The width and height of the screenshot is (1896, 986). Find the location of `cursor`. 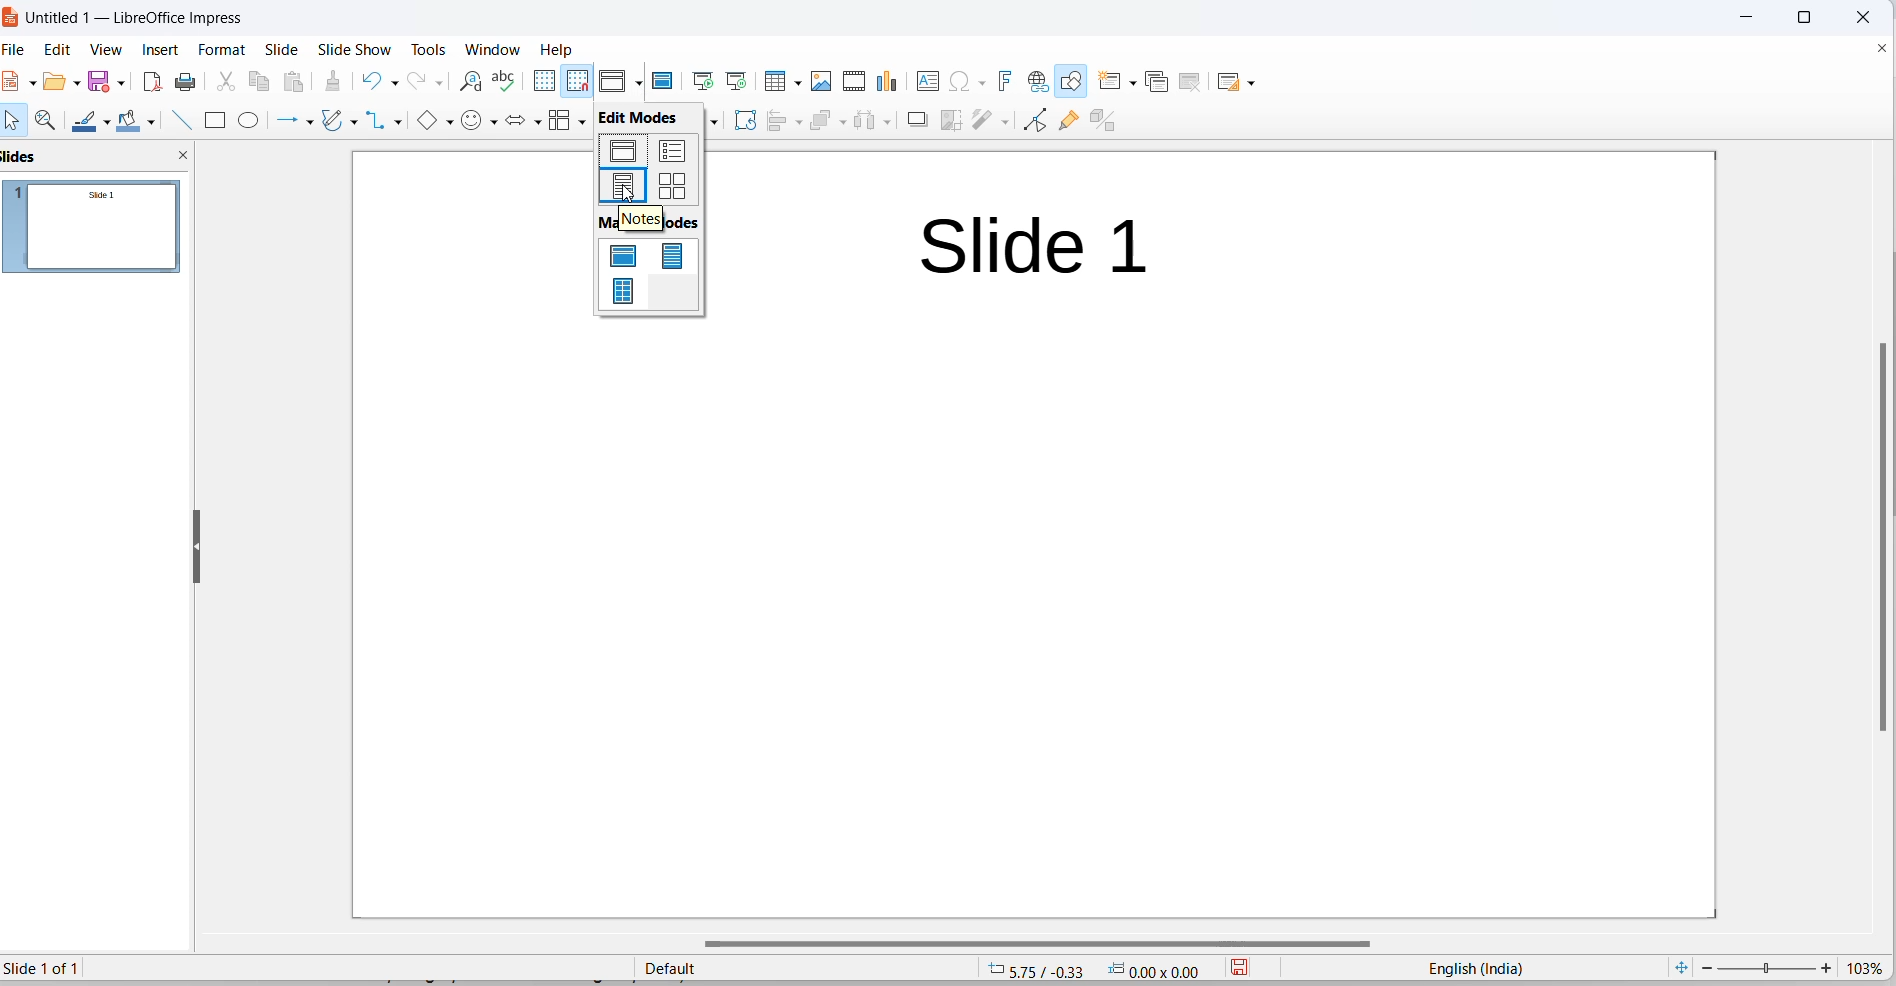

cursor is located at coordinates (631, 192).